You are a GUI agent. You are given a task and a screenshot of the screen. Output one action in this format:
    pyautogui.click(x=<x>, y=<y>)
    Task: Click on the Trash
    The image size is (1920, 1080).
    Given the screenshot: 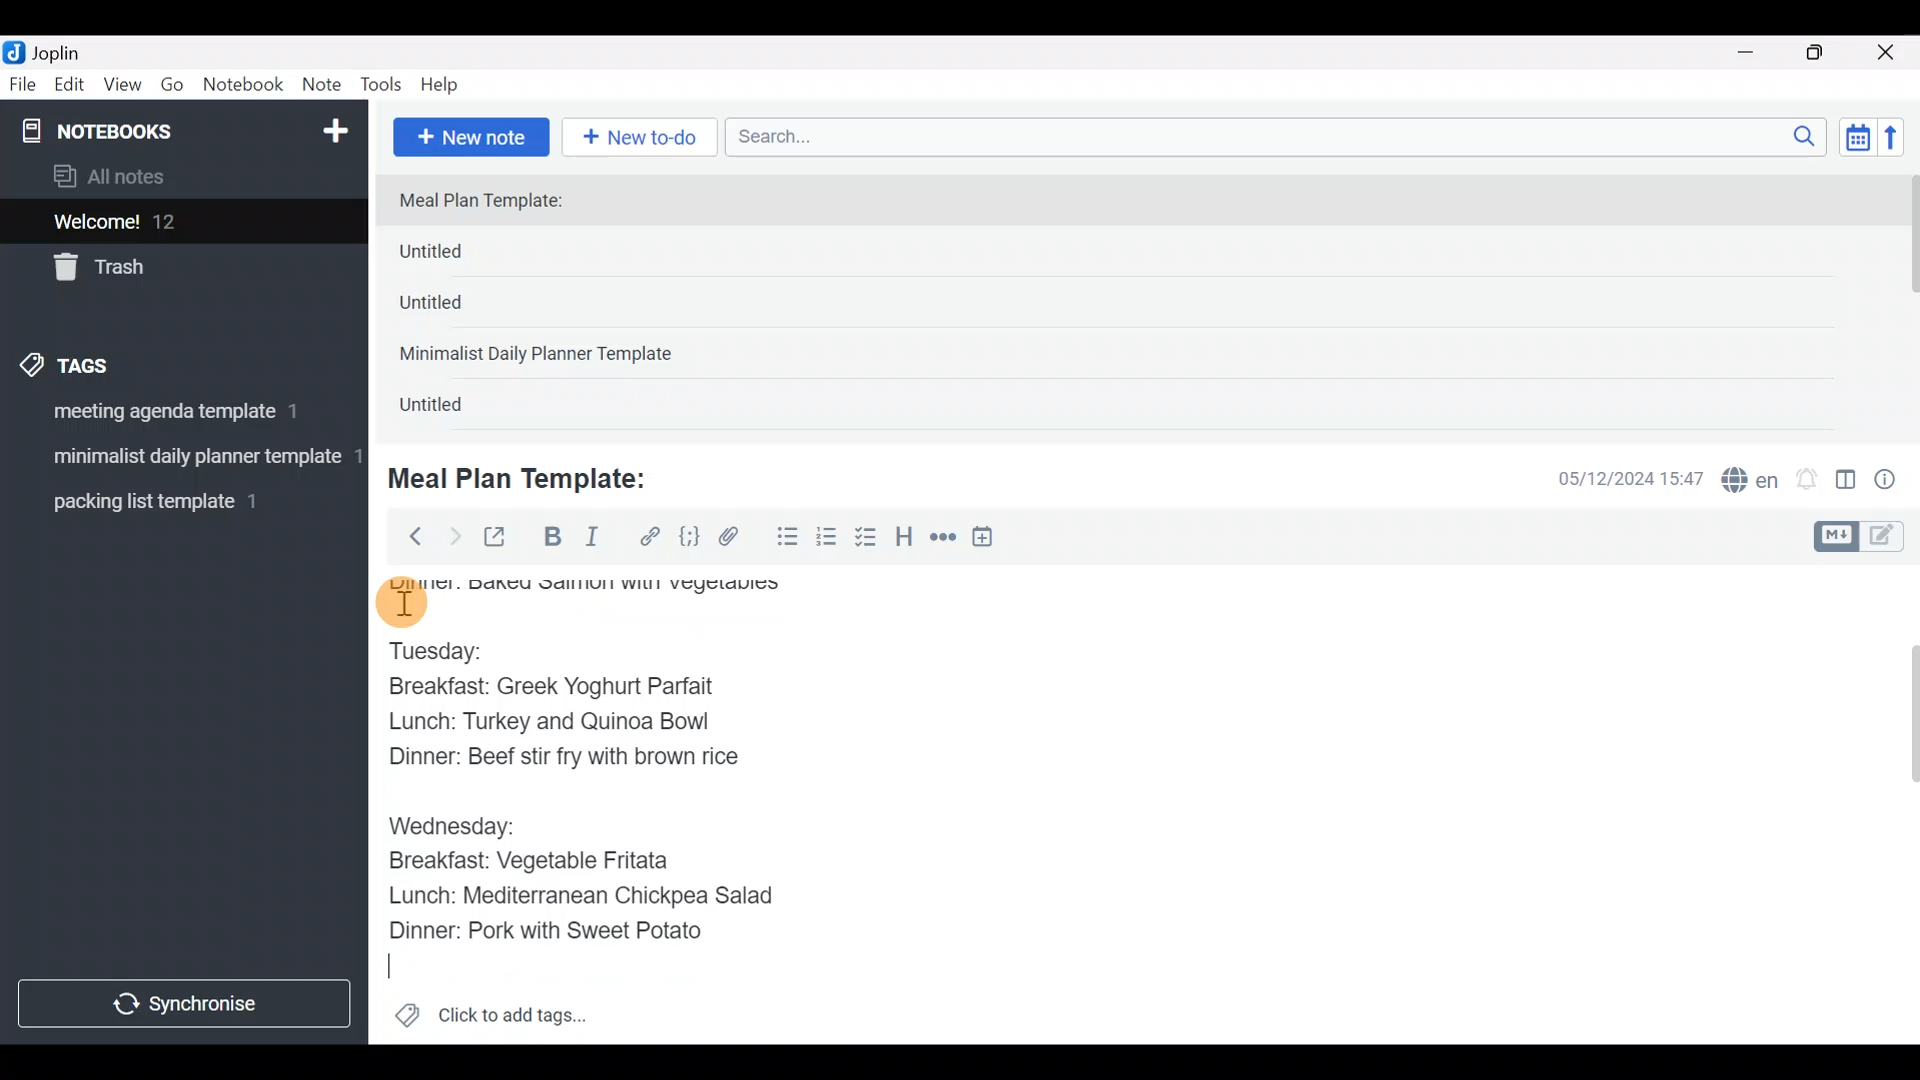 What is the action you would take?
    pyautogui.click(x=172, y=269)
    